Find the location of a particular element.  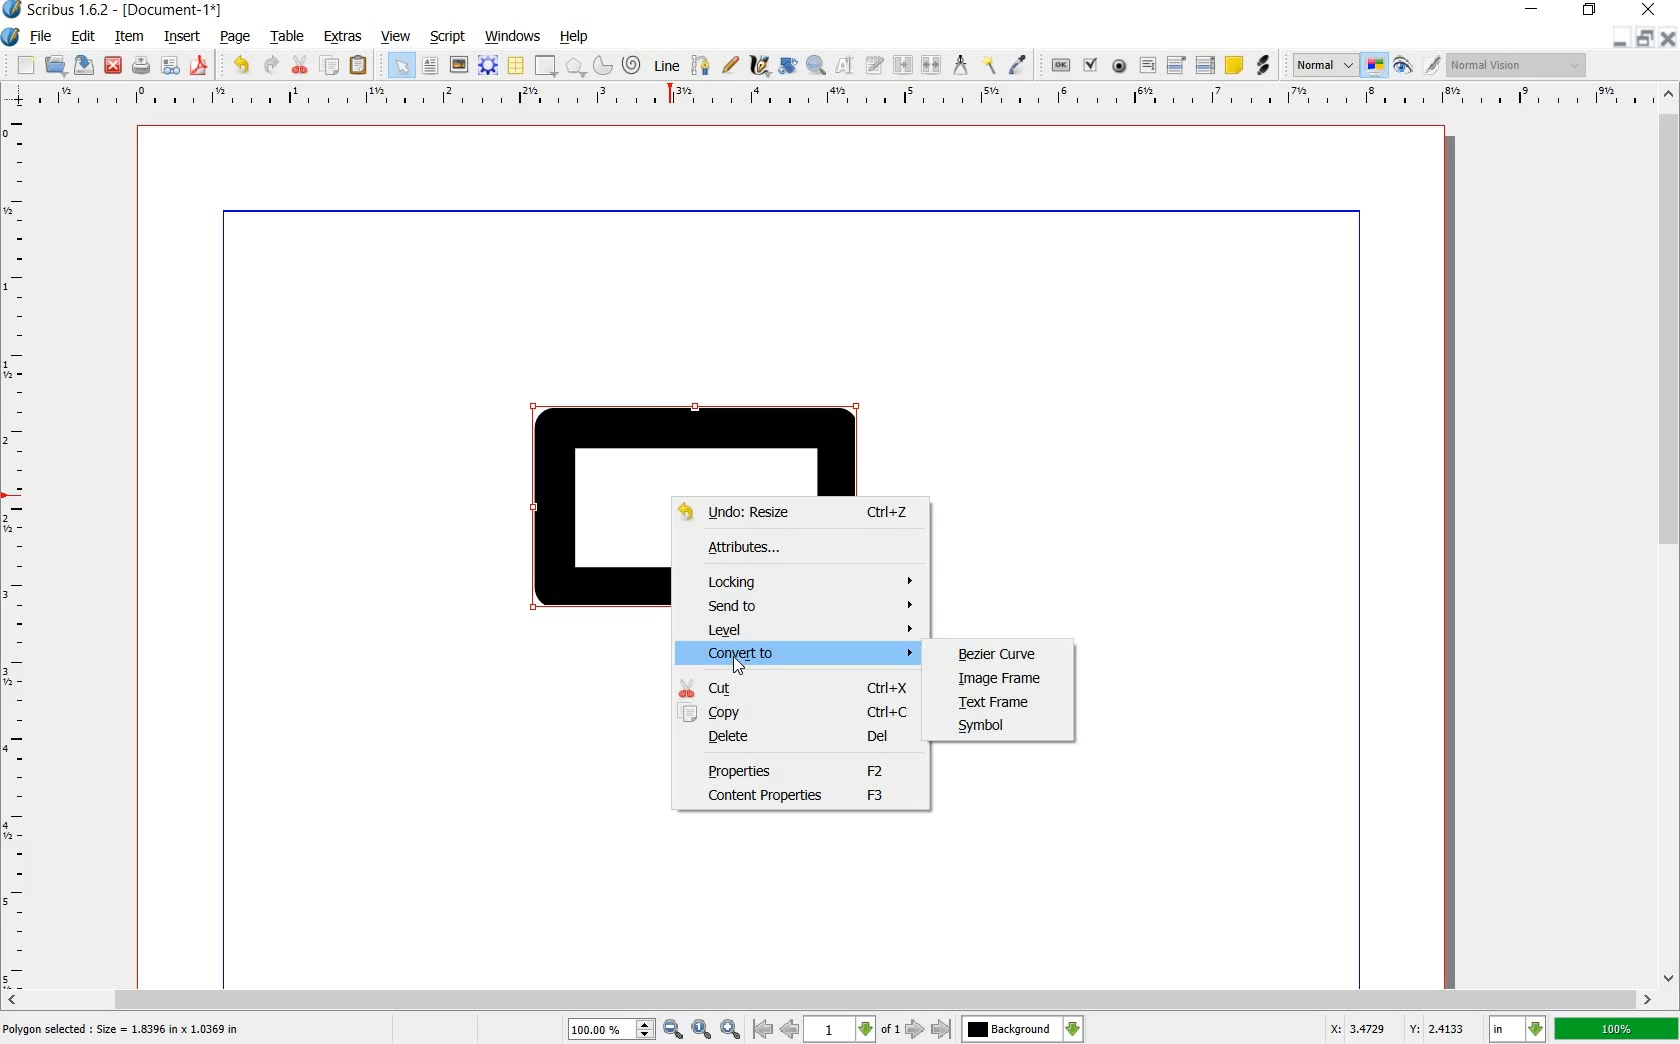

select all is located at coordinates (400, 66).